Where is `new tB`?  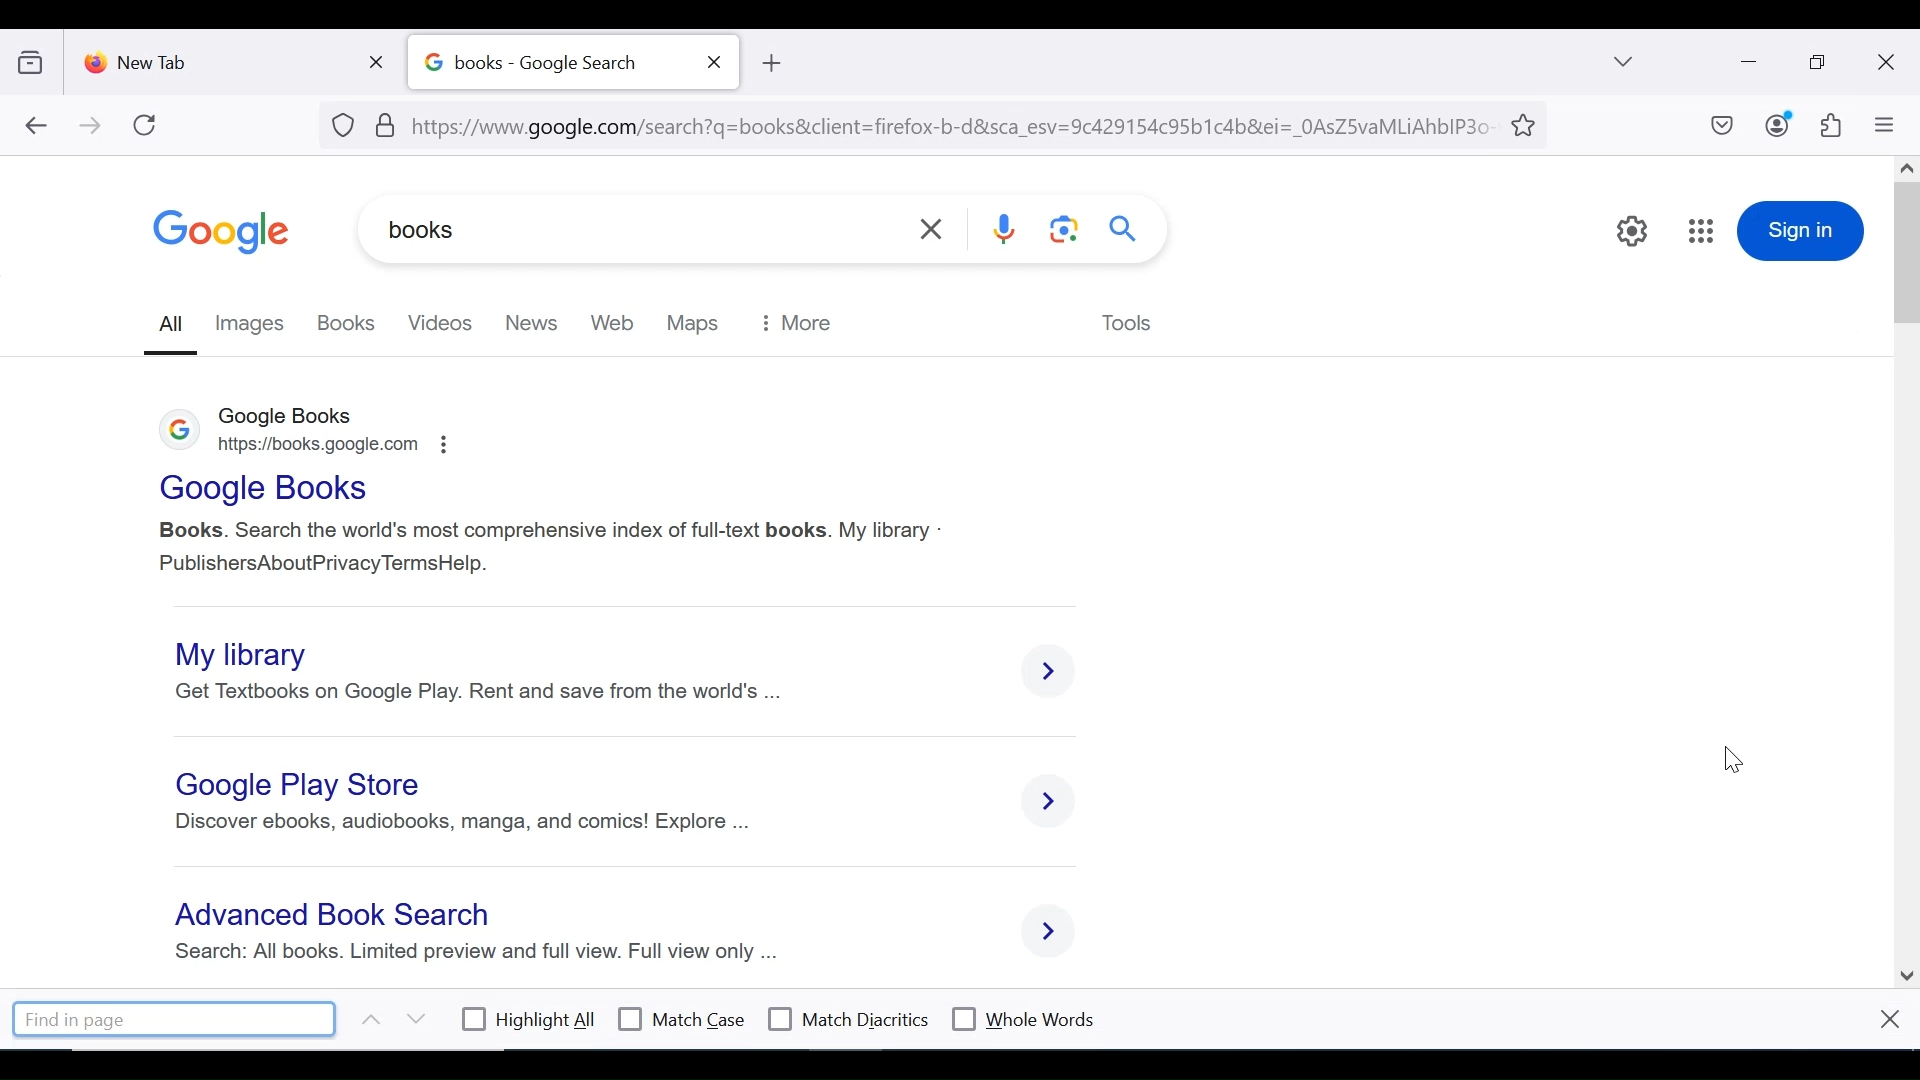
new tB is located at coordinates (770, 63).